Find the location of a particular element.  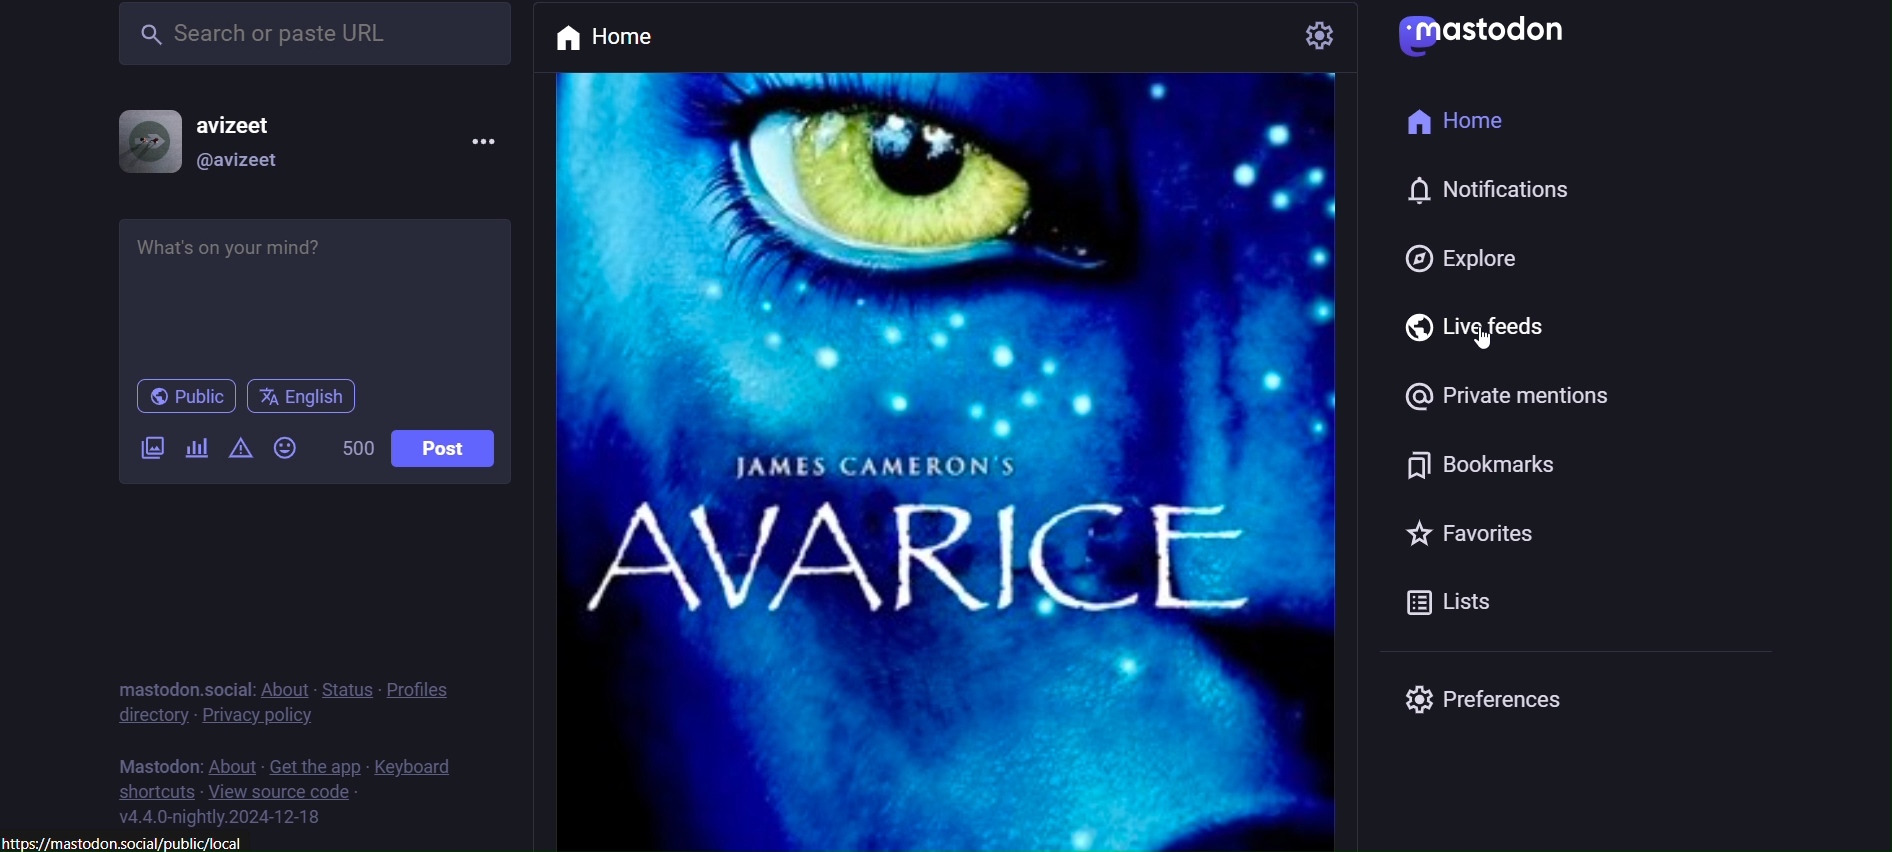

add a poll is located at coordinates (194, 444).